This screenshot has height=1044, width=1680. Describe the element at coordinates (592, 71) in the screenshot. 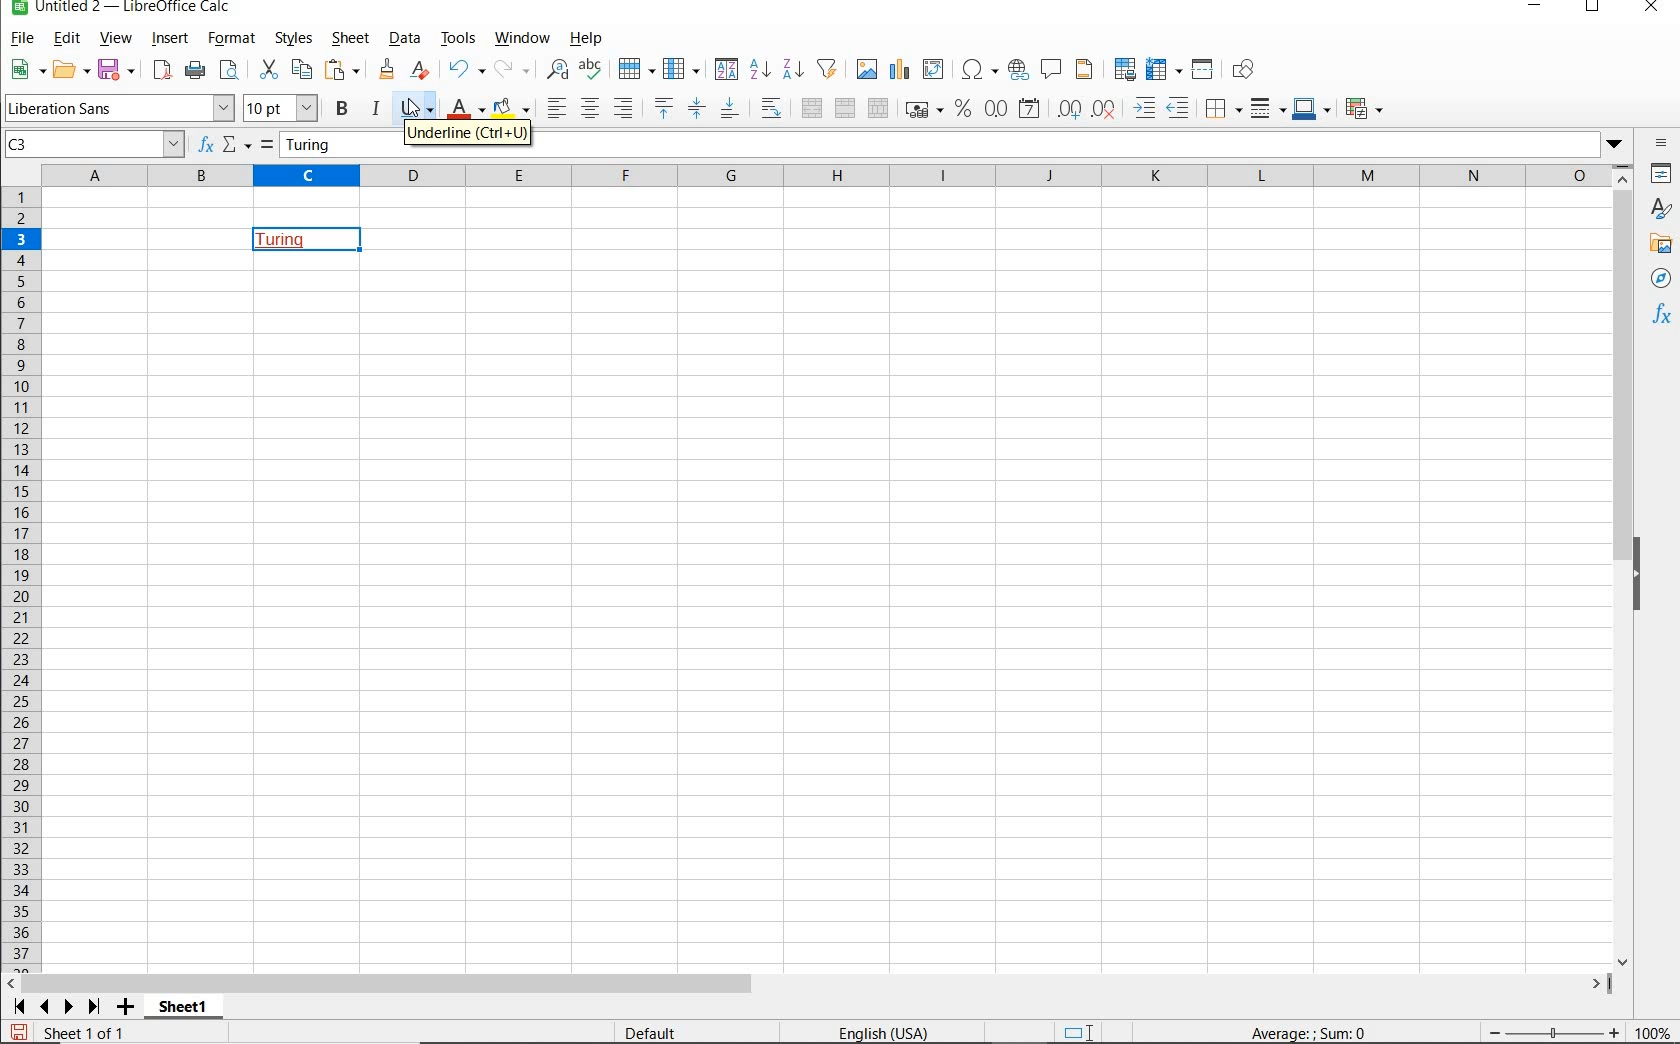

I see `SPELLING` at that location.